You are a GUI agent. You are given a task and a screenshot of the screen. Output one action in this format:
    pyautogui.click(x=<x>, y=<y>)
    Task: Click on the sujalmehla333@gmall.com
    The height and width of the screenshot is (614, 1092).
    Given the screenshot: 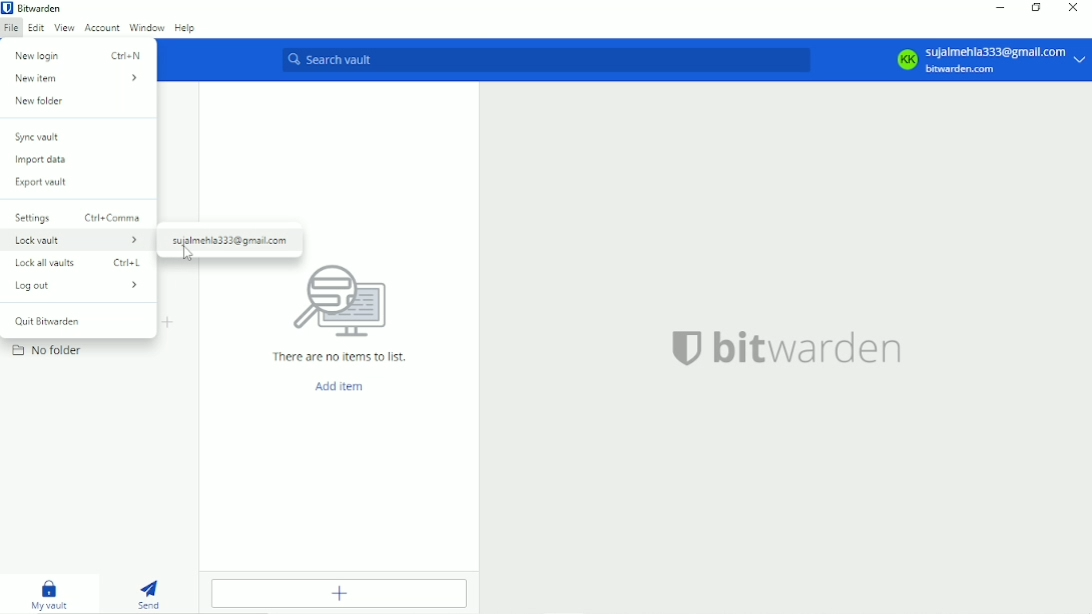 What is the action you would take?
    pyautogui.click(x=232, y=242)
    